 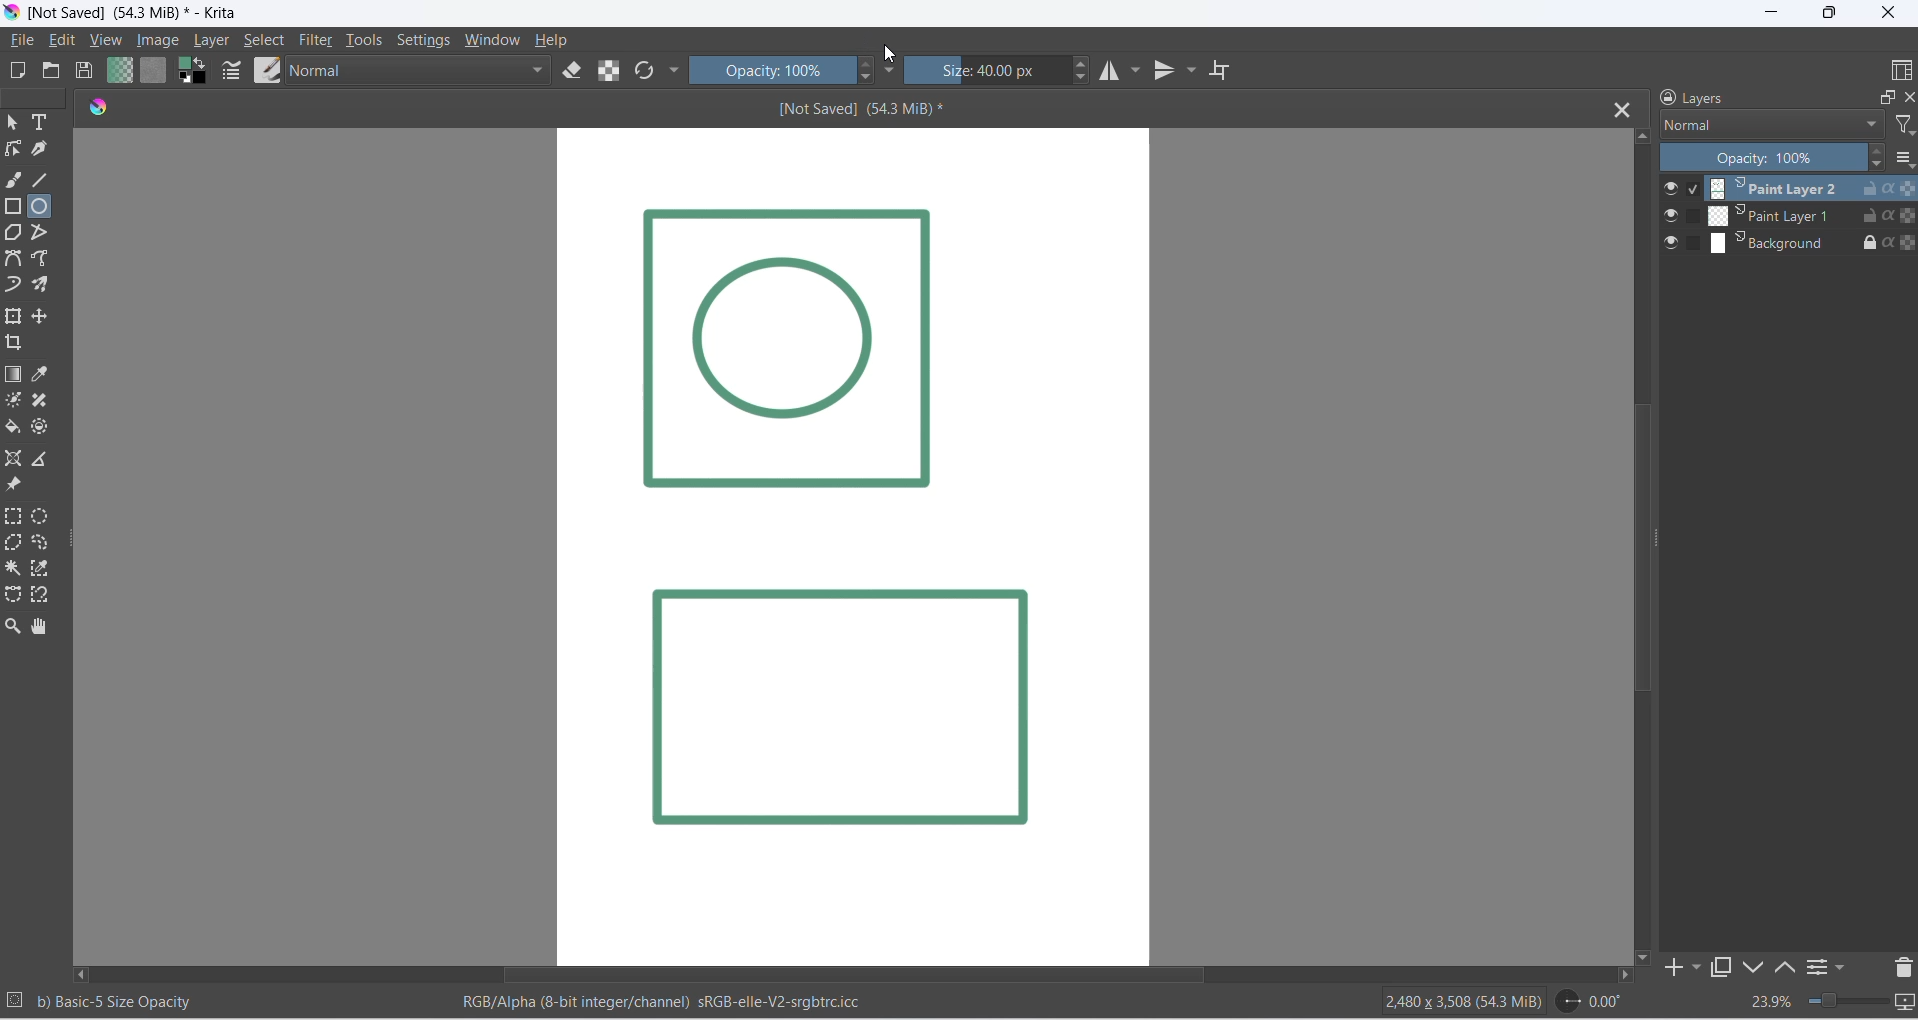 What do you see at coordinates (988, 69) in the screenshot?
I see `size` at bounding box center [988, 69].